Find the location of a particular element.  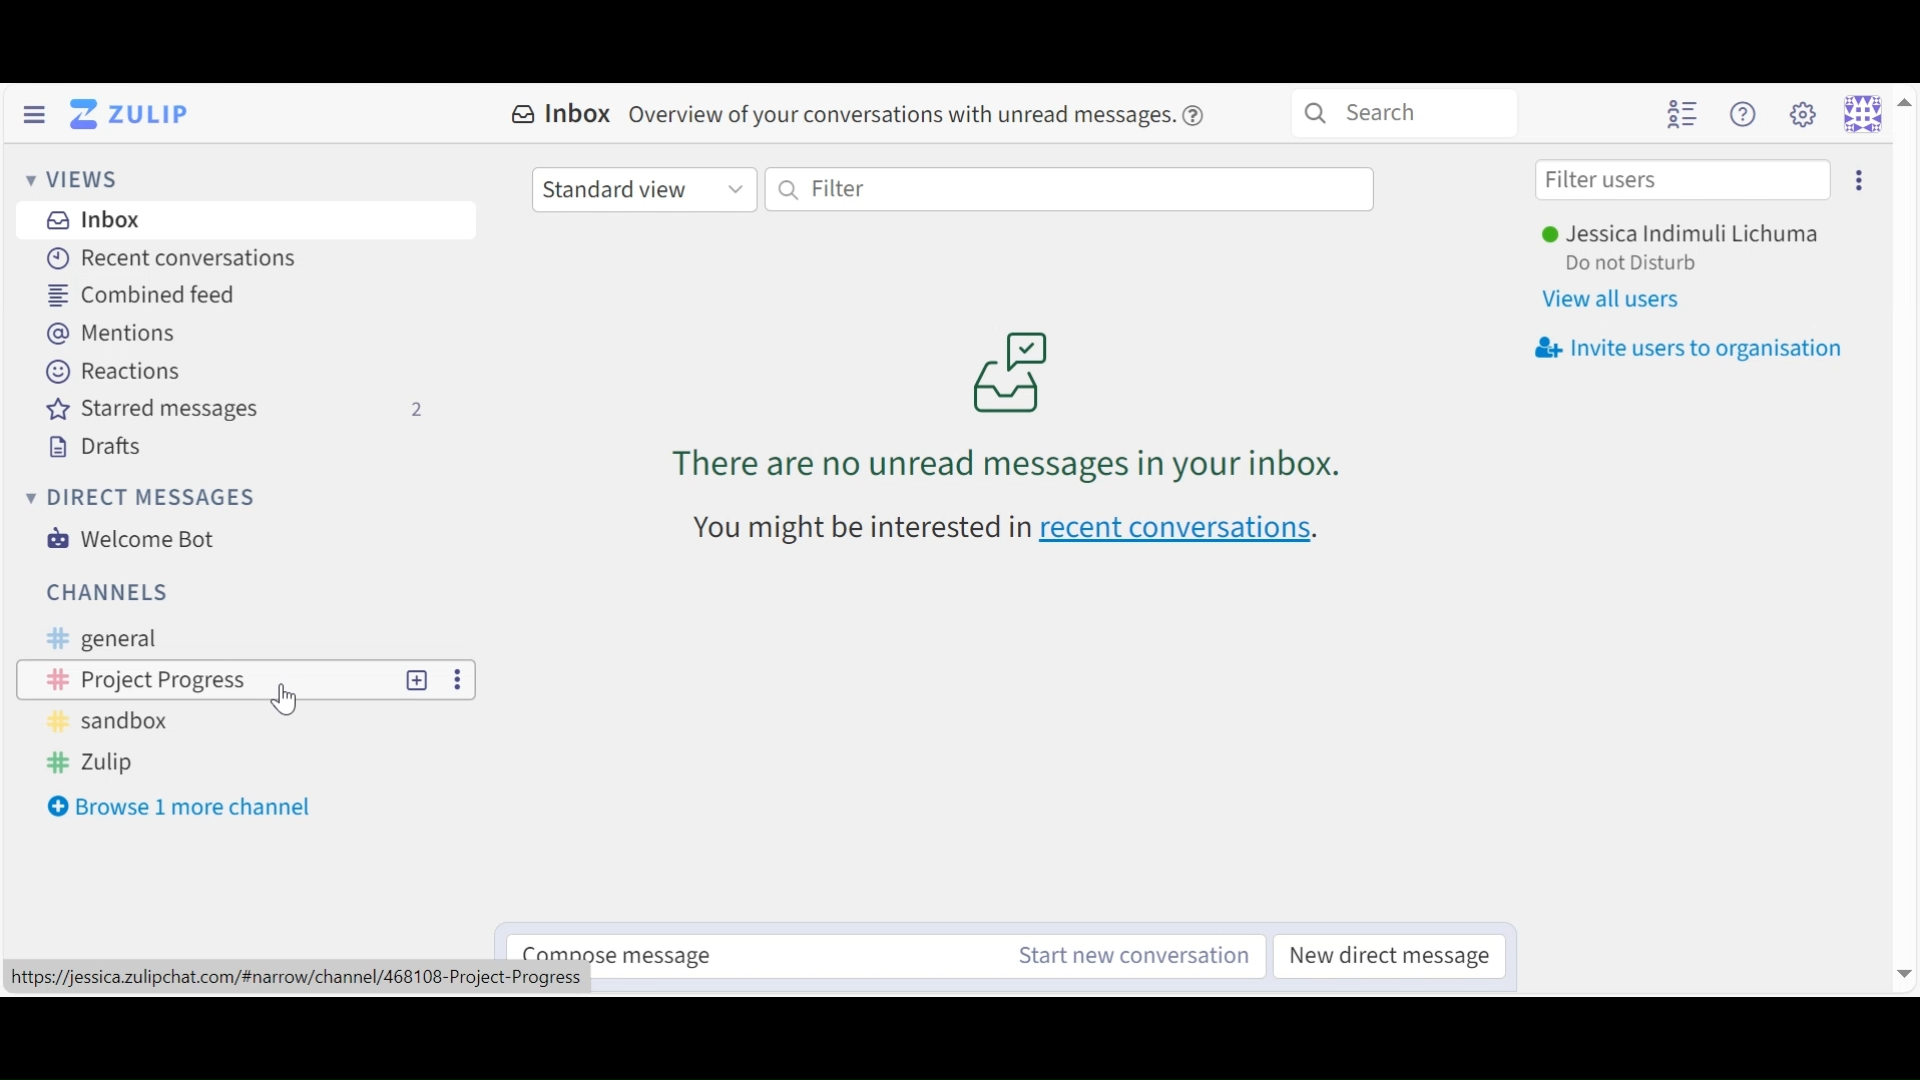

recent conversations is located at coordinates (1018, 528).